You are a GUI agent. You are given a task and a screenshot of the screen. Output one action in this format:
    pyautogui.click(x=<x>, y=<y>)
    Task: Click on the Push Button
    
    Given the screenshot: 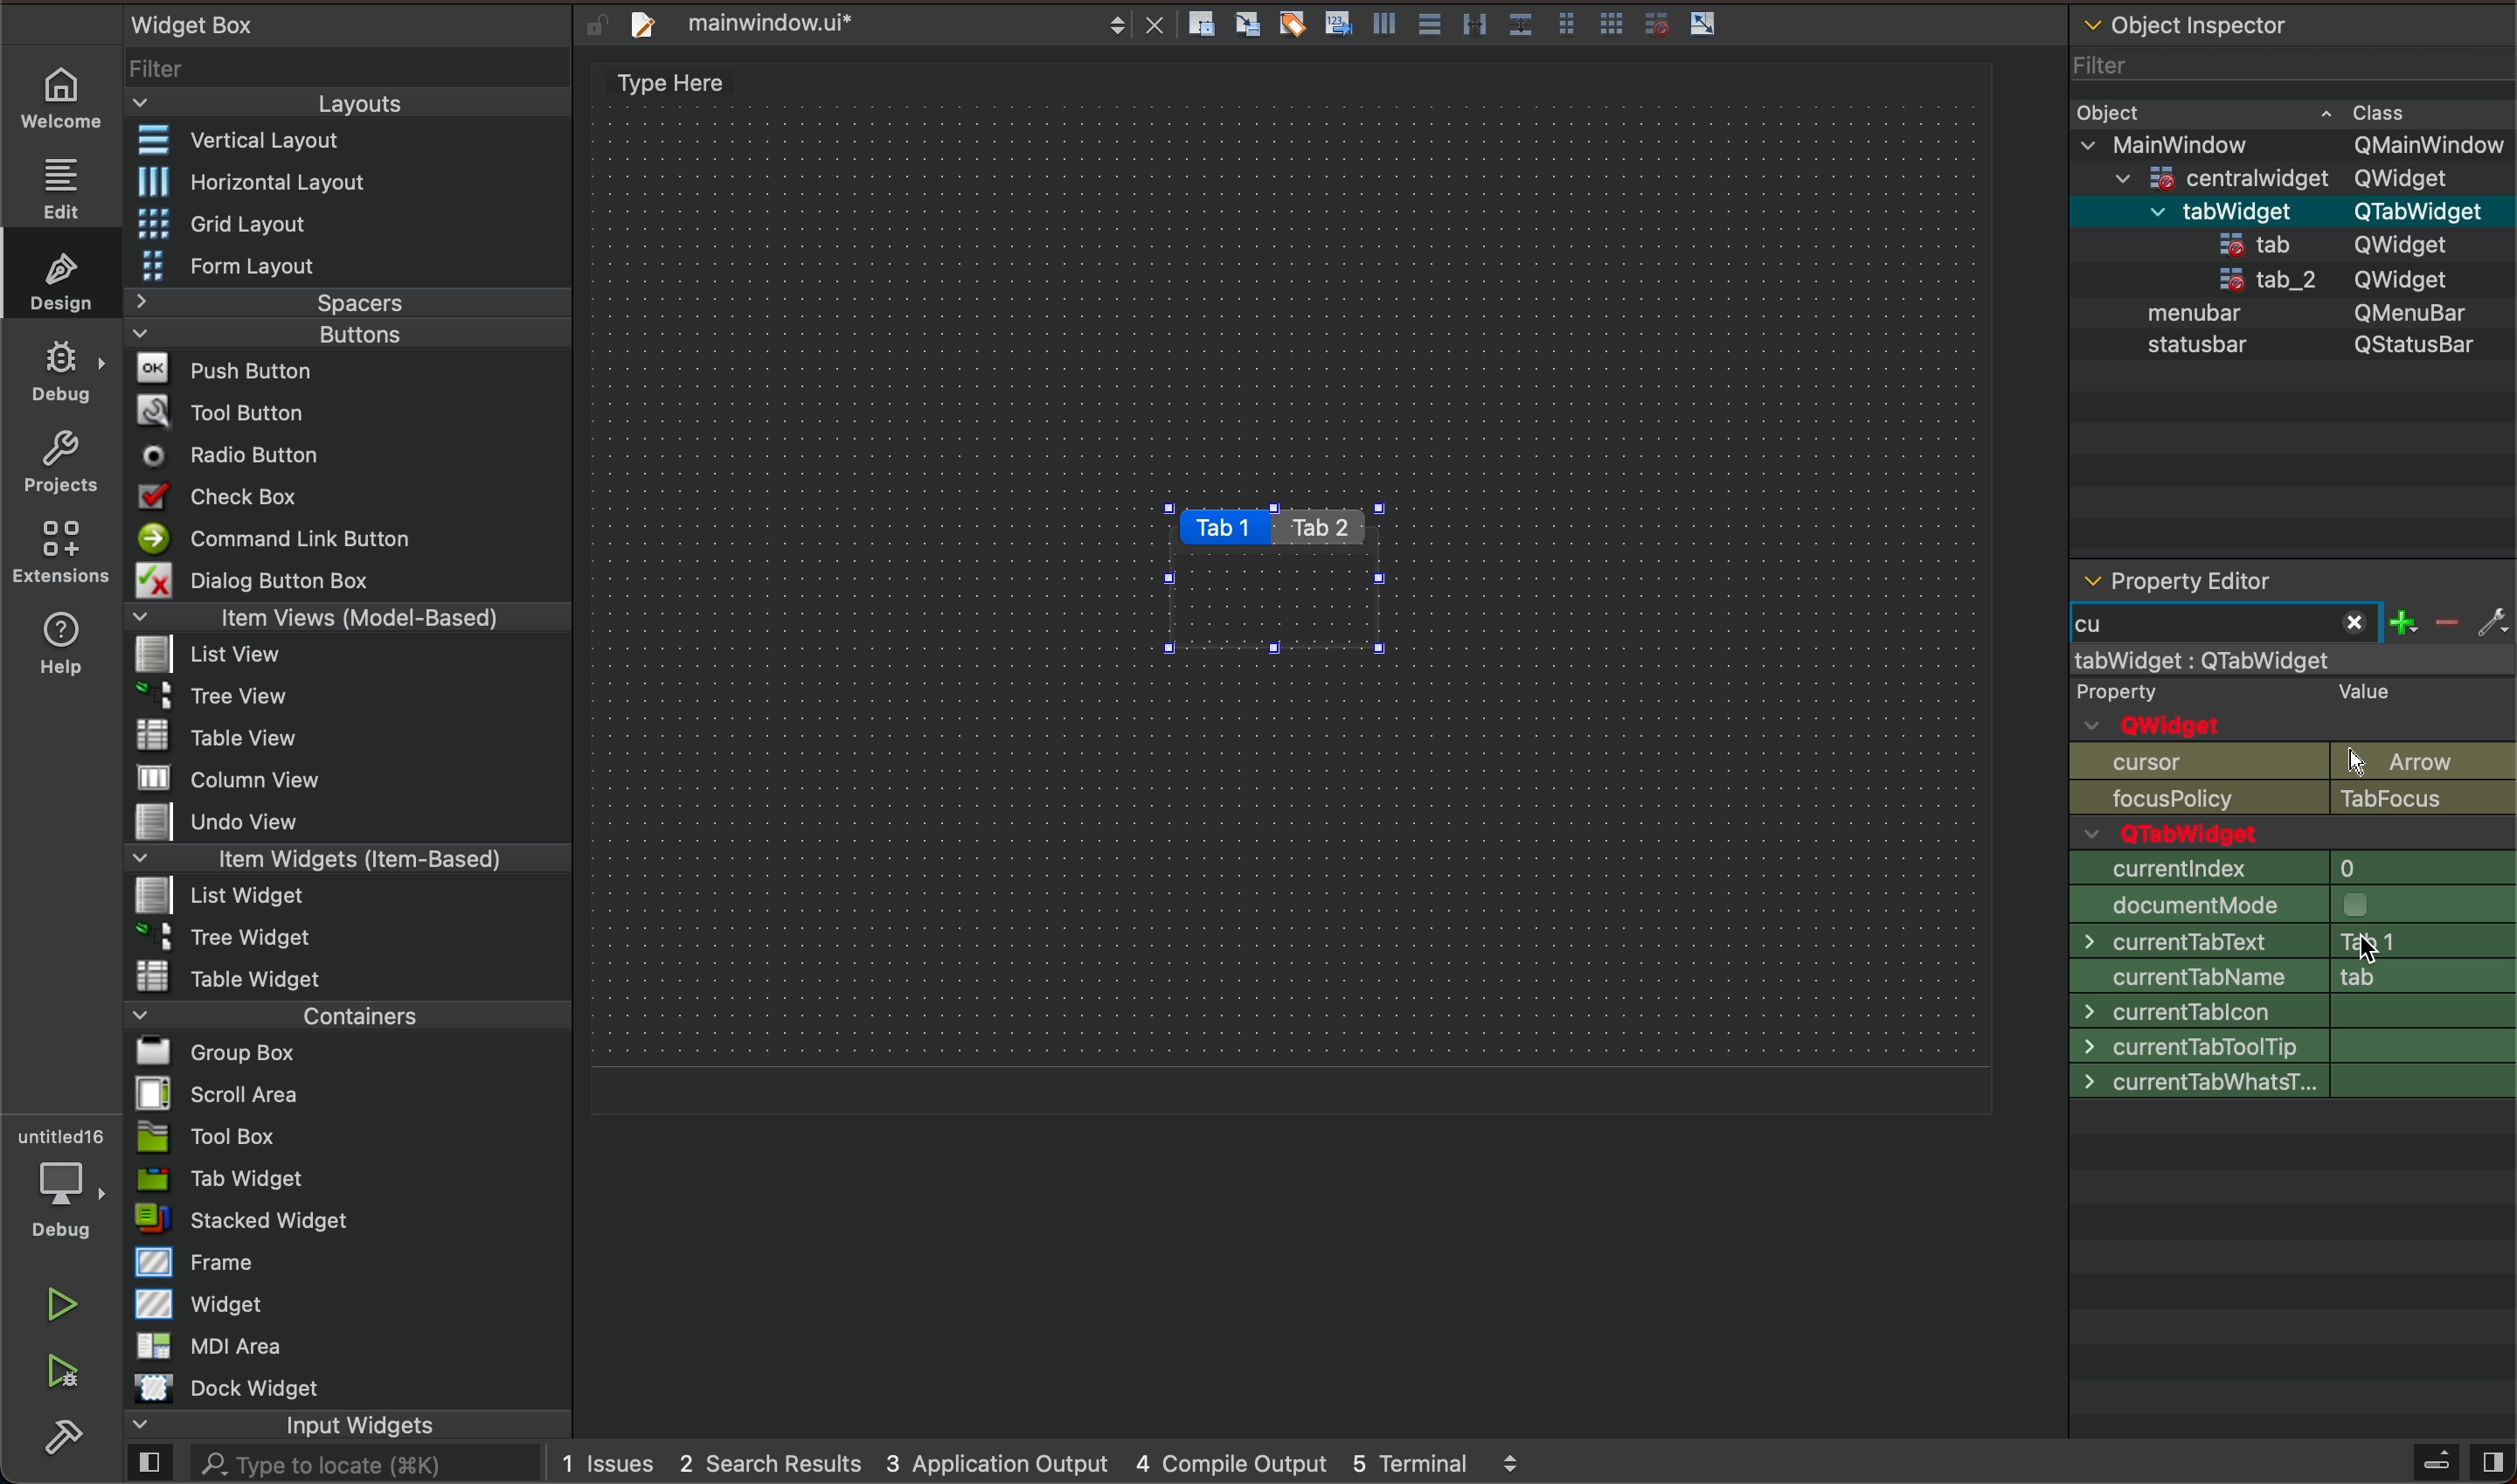 What is the action you would take?
    pyautogui.click(x=210, y=369)
    